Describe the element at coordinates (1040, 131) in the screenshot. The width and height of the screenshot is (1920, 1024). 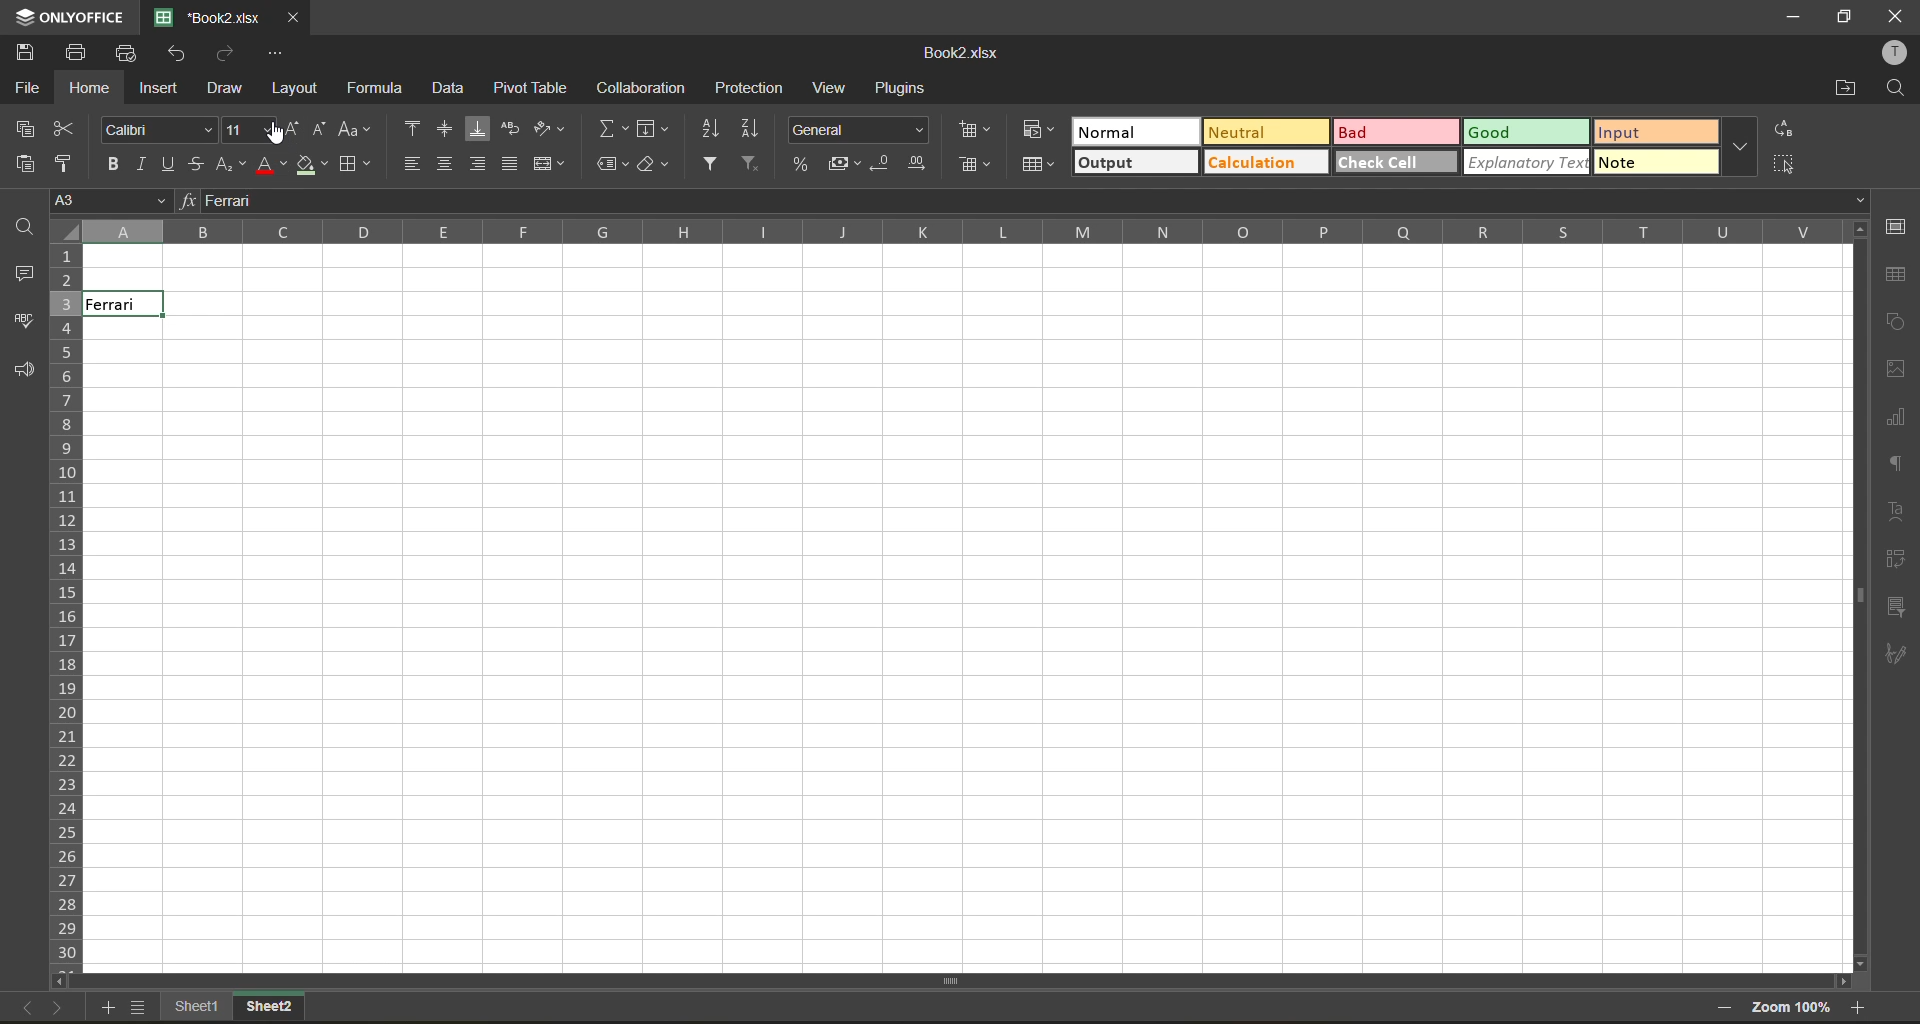
I see `conditional formatting` at that location.